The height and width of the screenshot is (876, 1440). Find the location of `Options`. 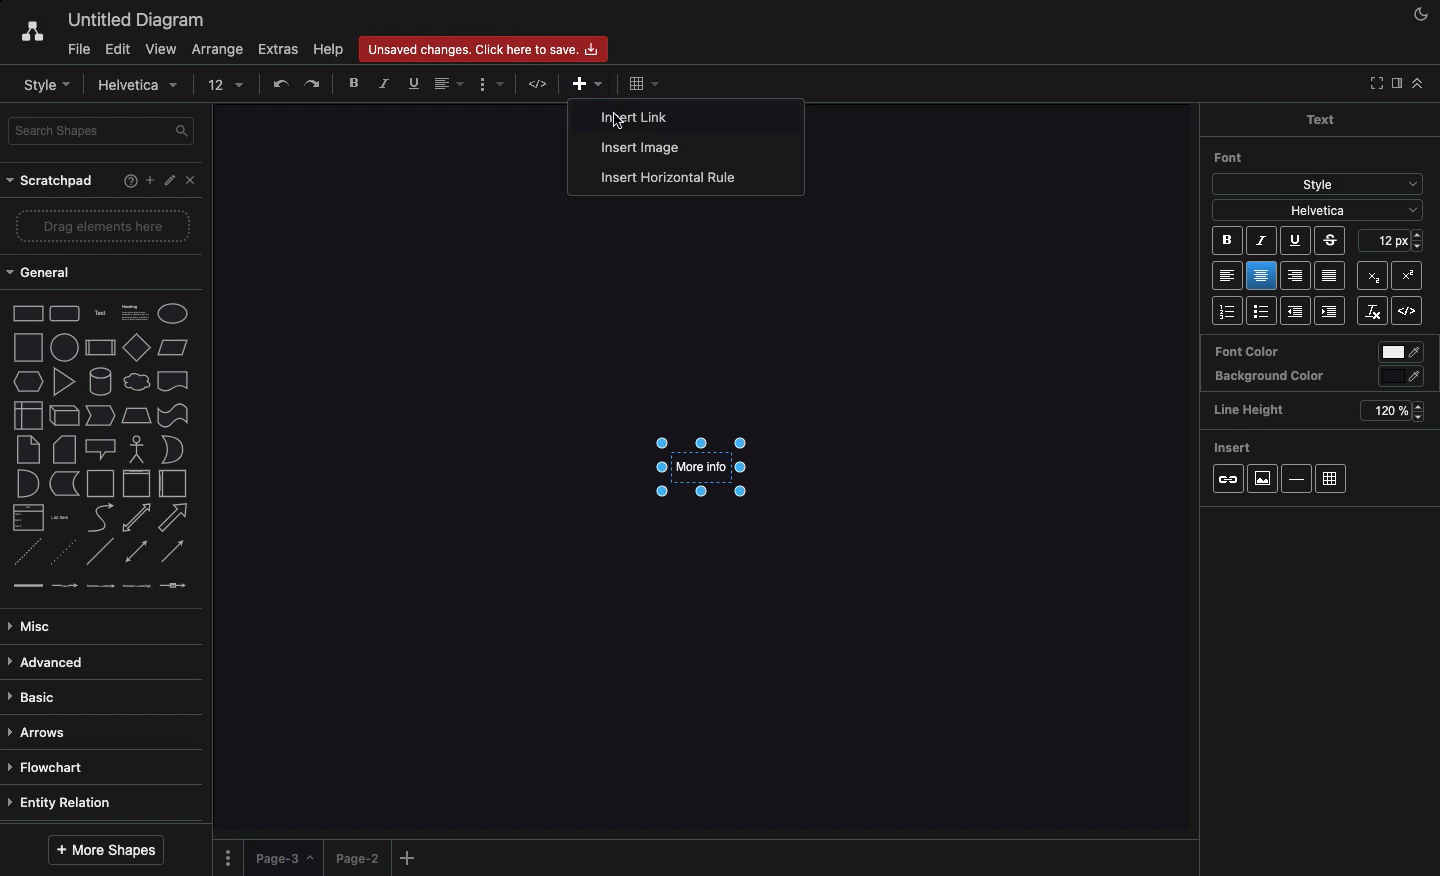

Options is located at coordinates (230, 857).